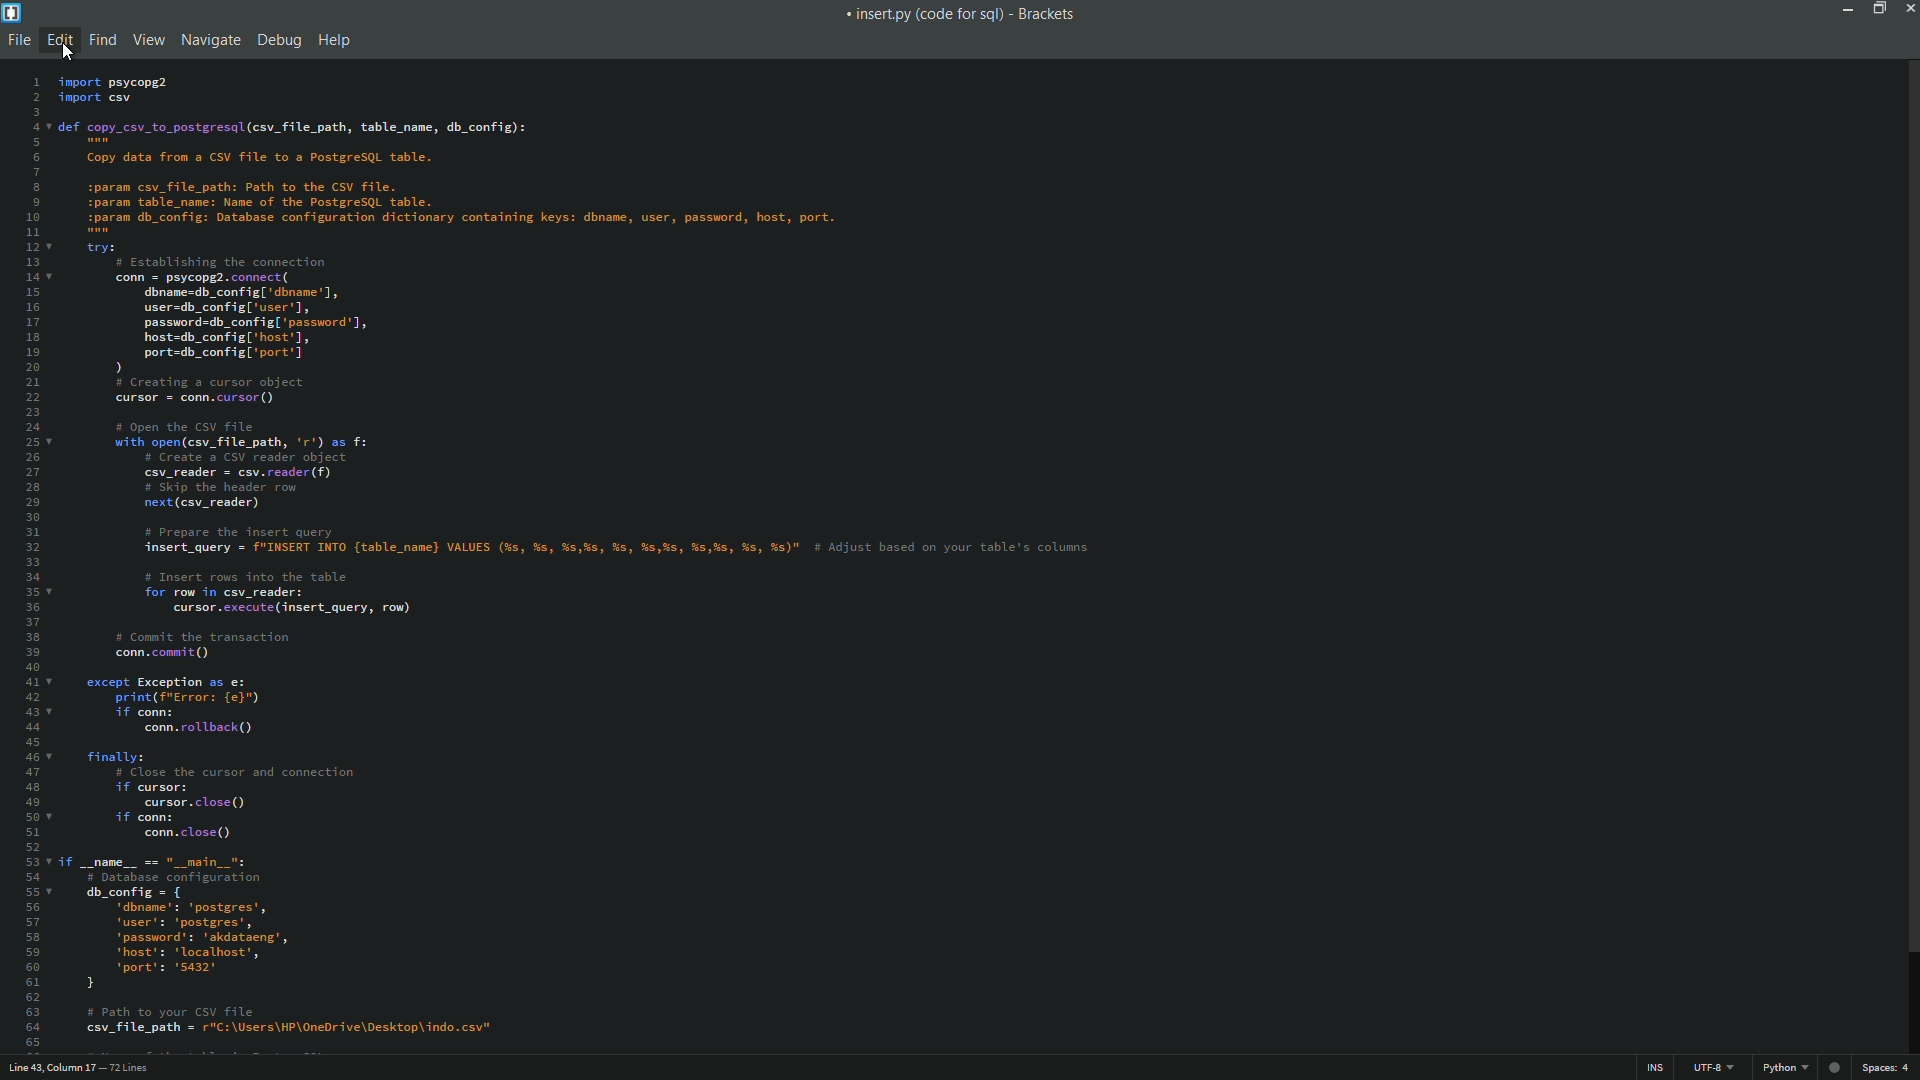 The width and height of the screenshot is (1920, 1080). Describe the element at coordinates (1655, 1070) in the screenshot. I see `ins` at that location.